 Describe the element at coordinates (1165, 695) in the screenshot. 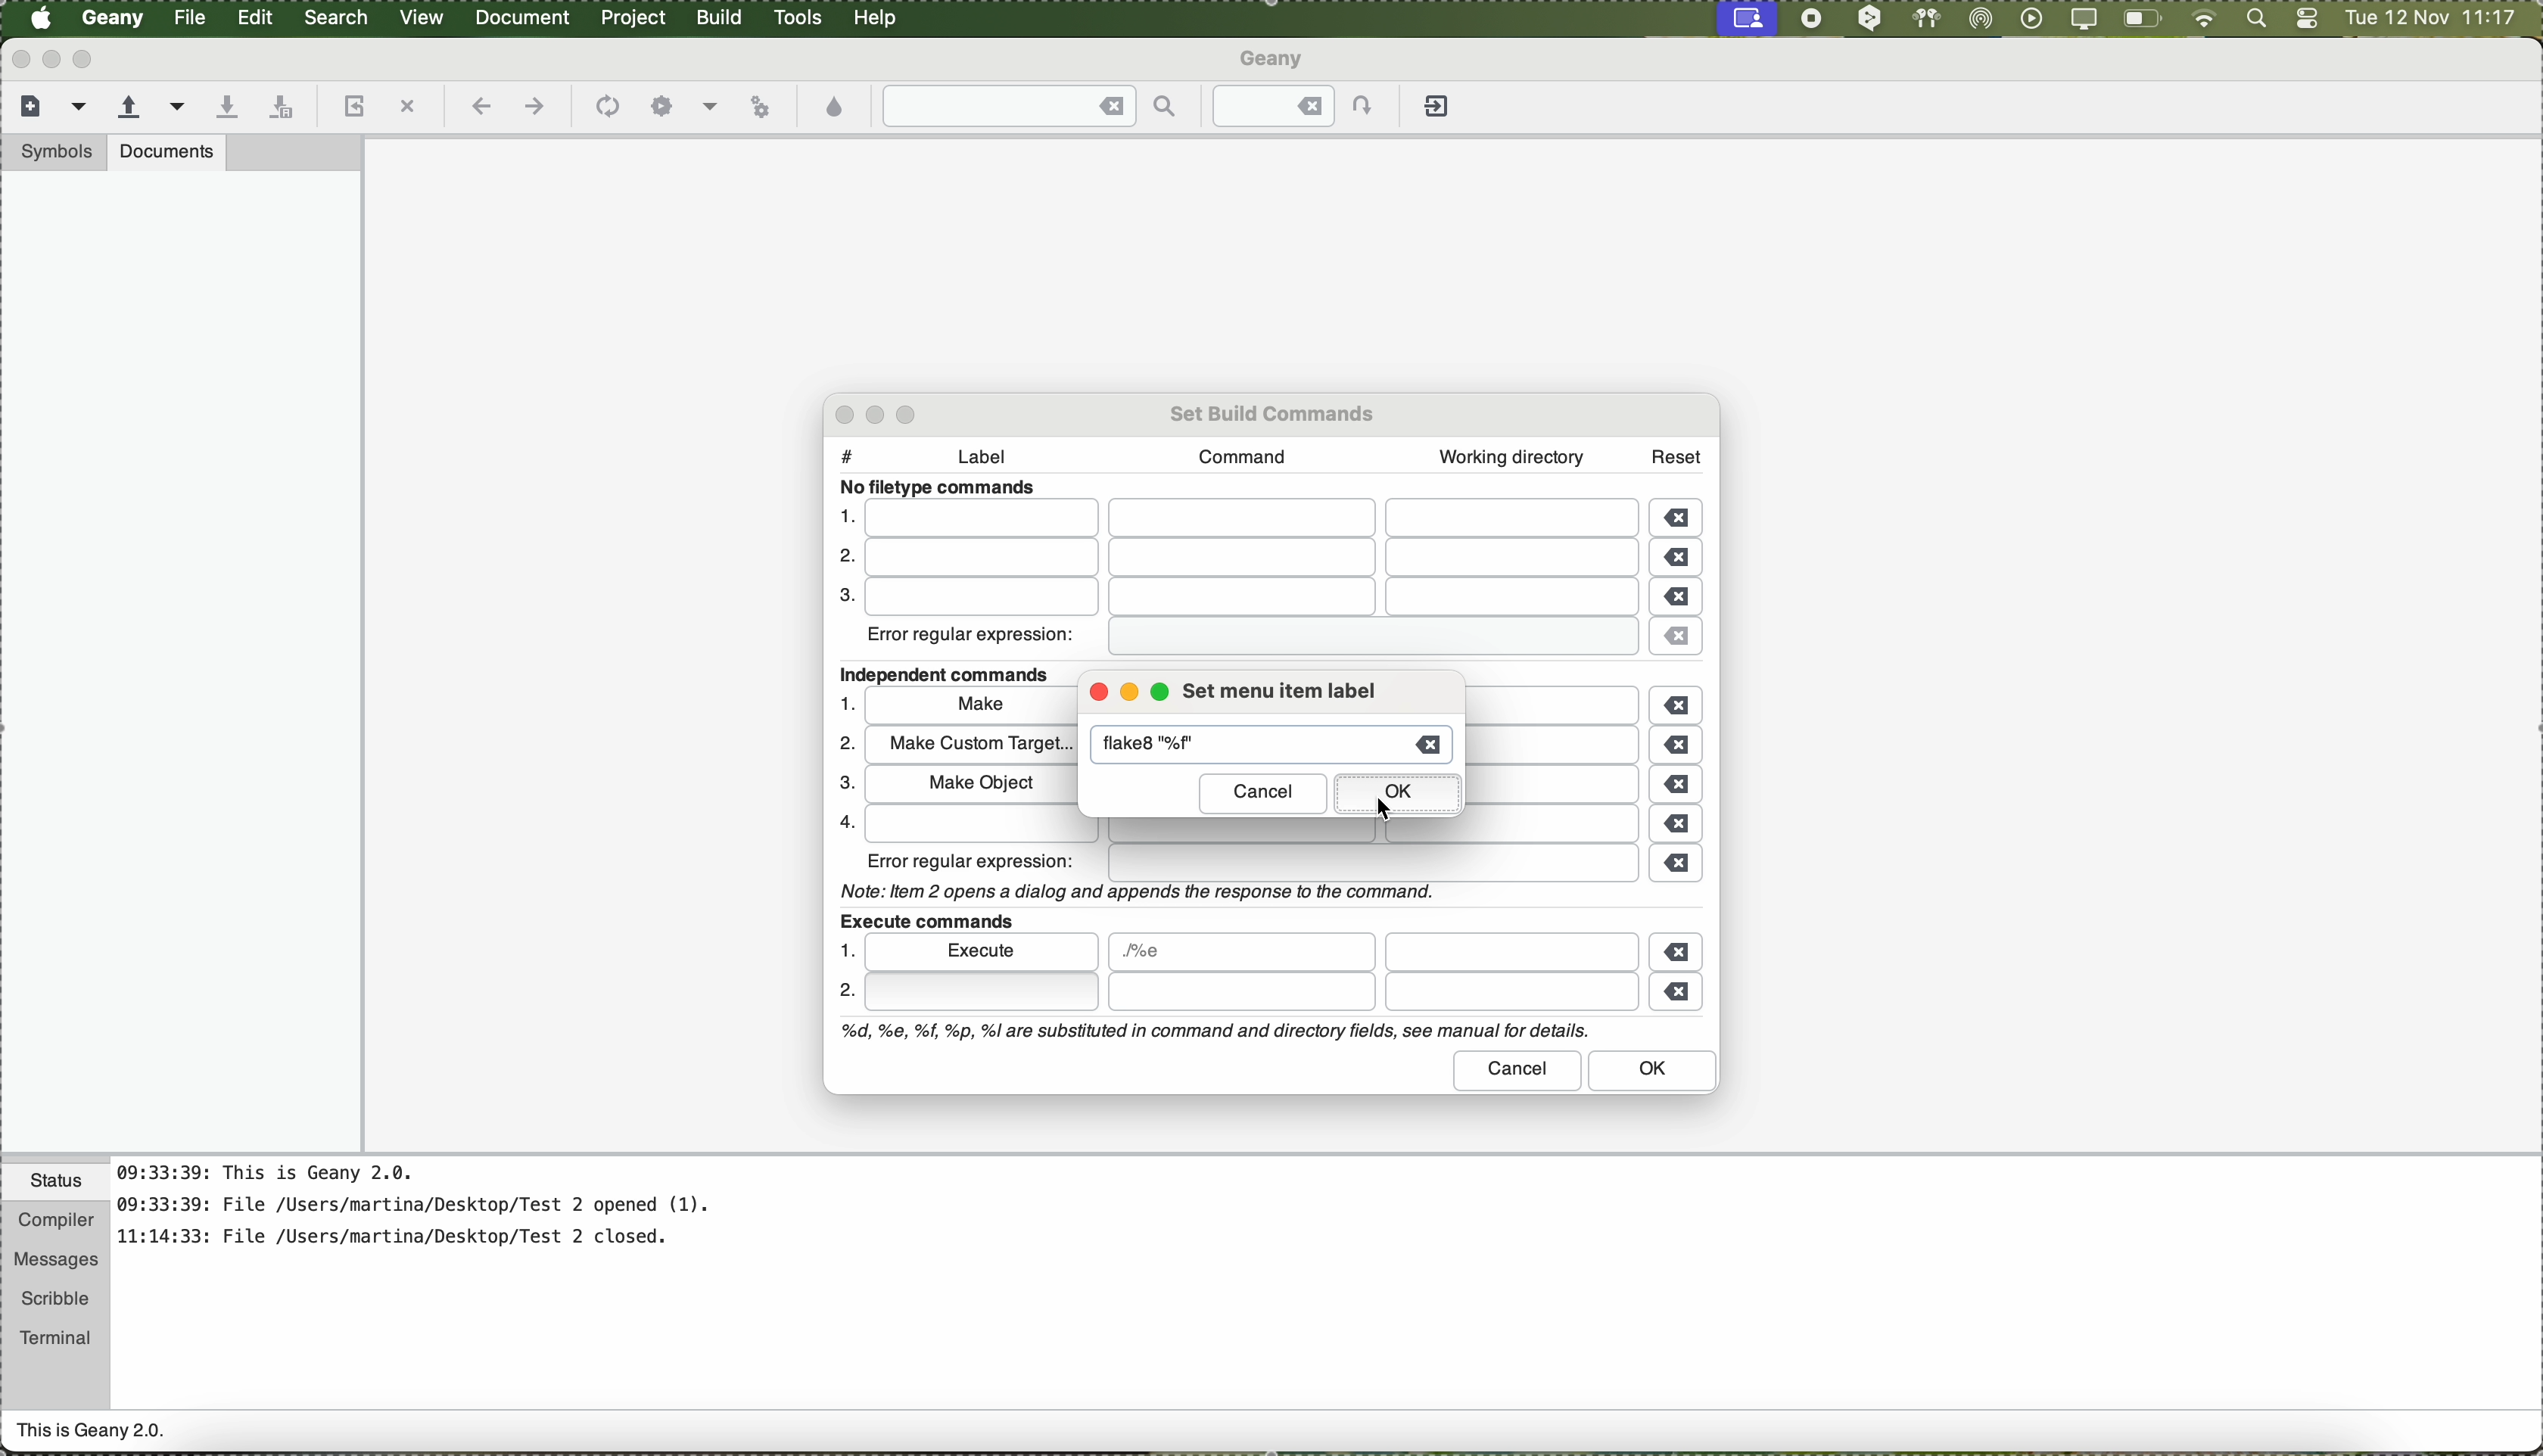

I see `maximize` at that location.